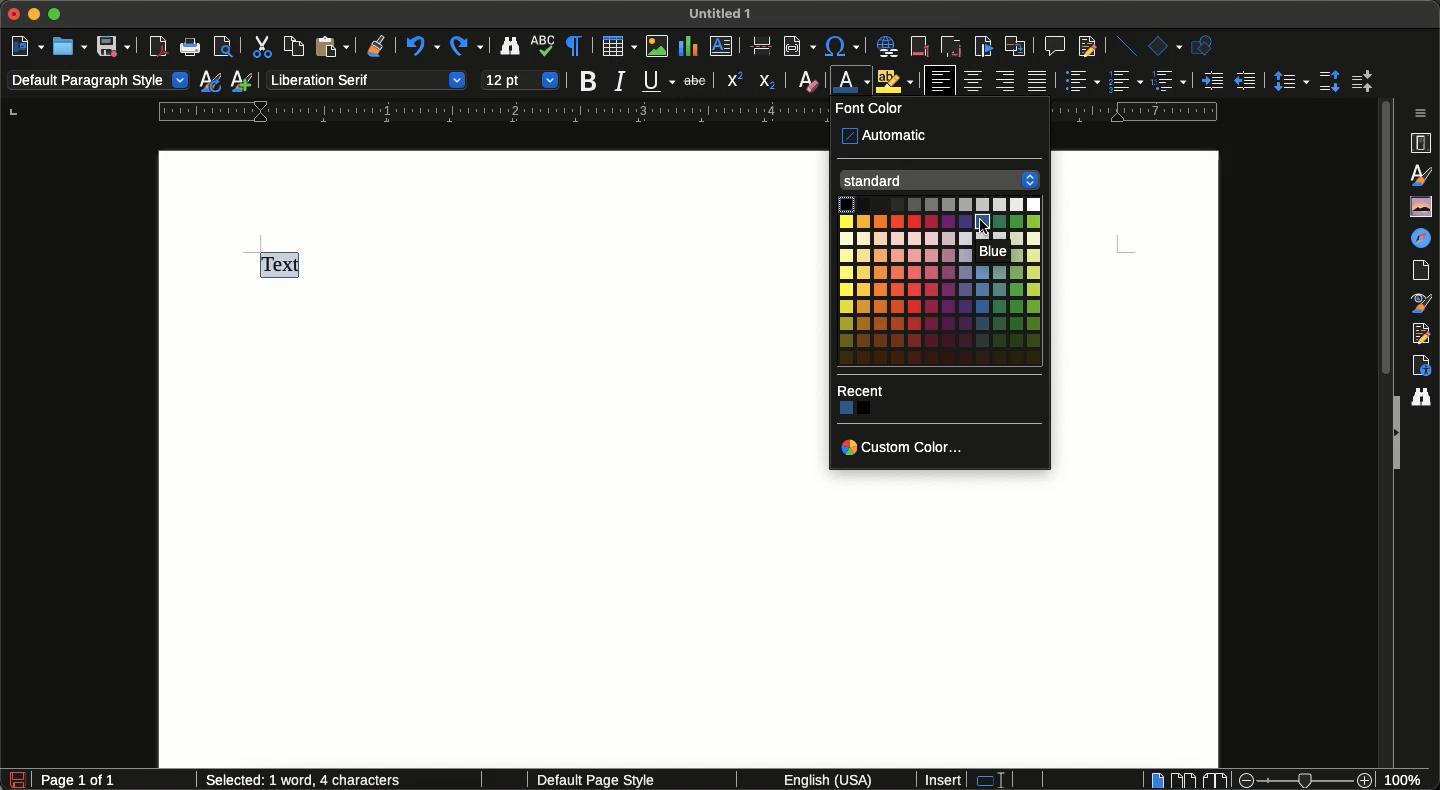  What do you see at coordinates (69, 46) in the screenshot?
I see `Open` at bounding box center [69, 46].